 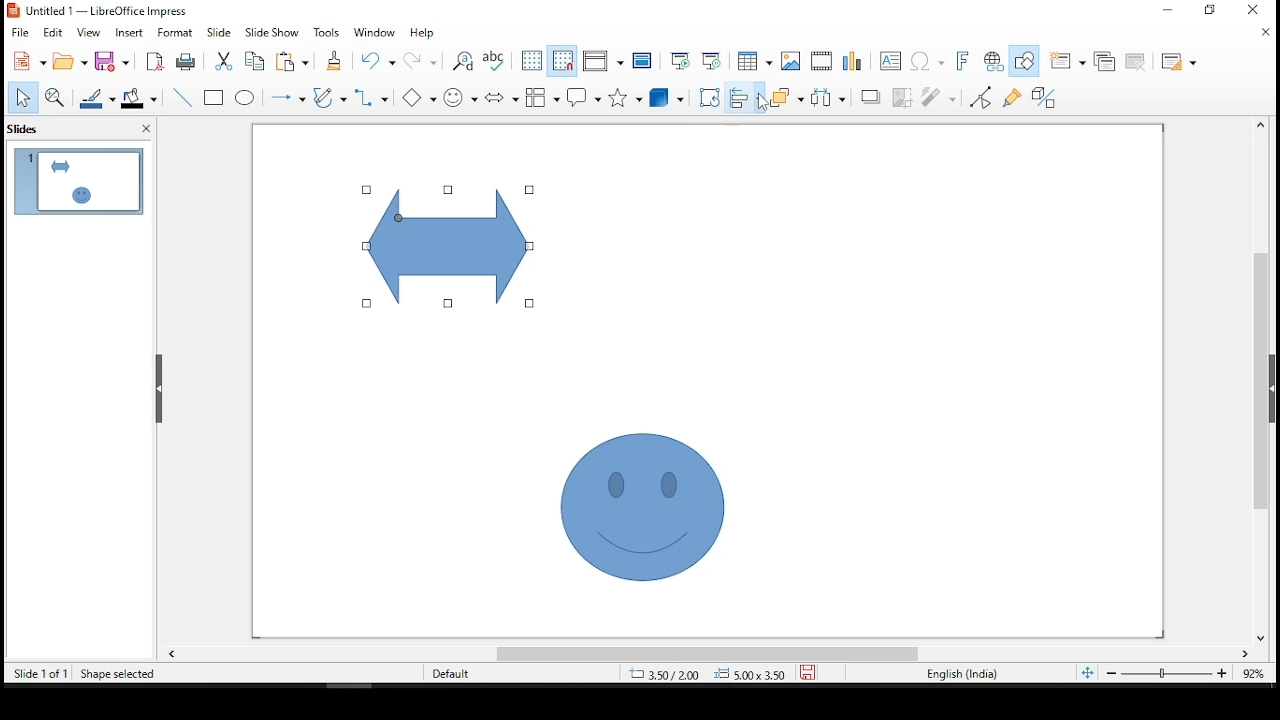 What do you see at coordinates (23, 96) in the screenshot?
I see `select tool` at bounding box center [23, 96].